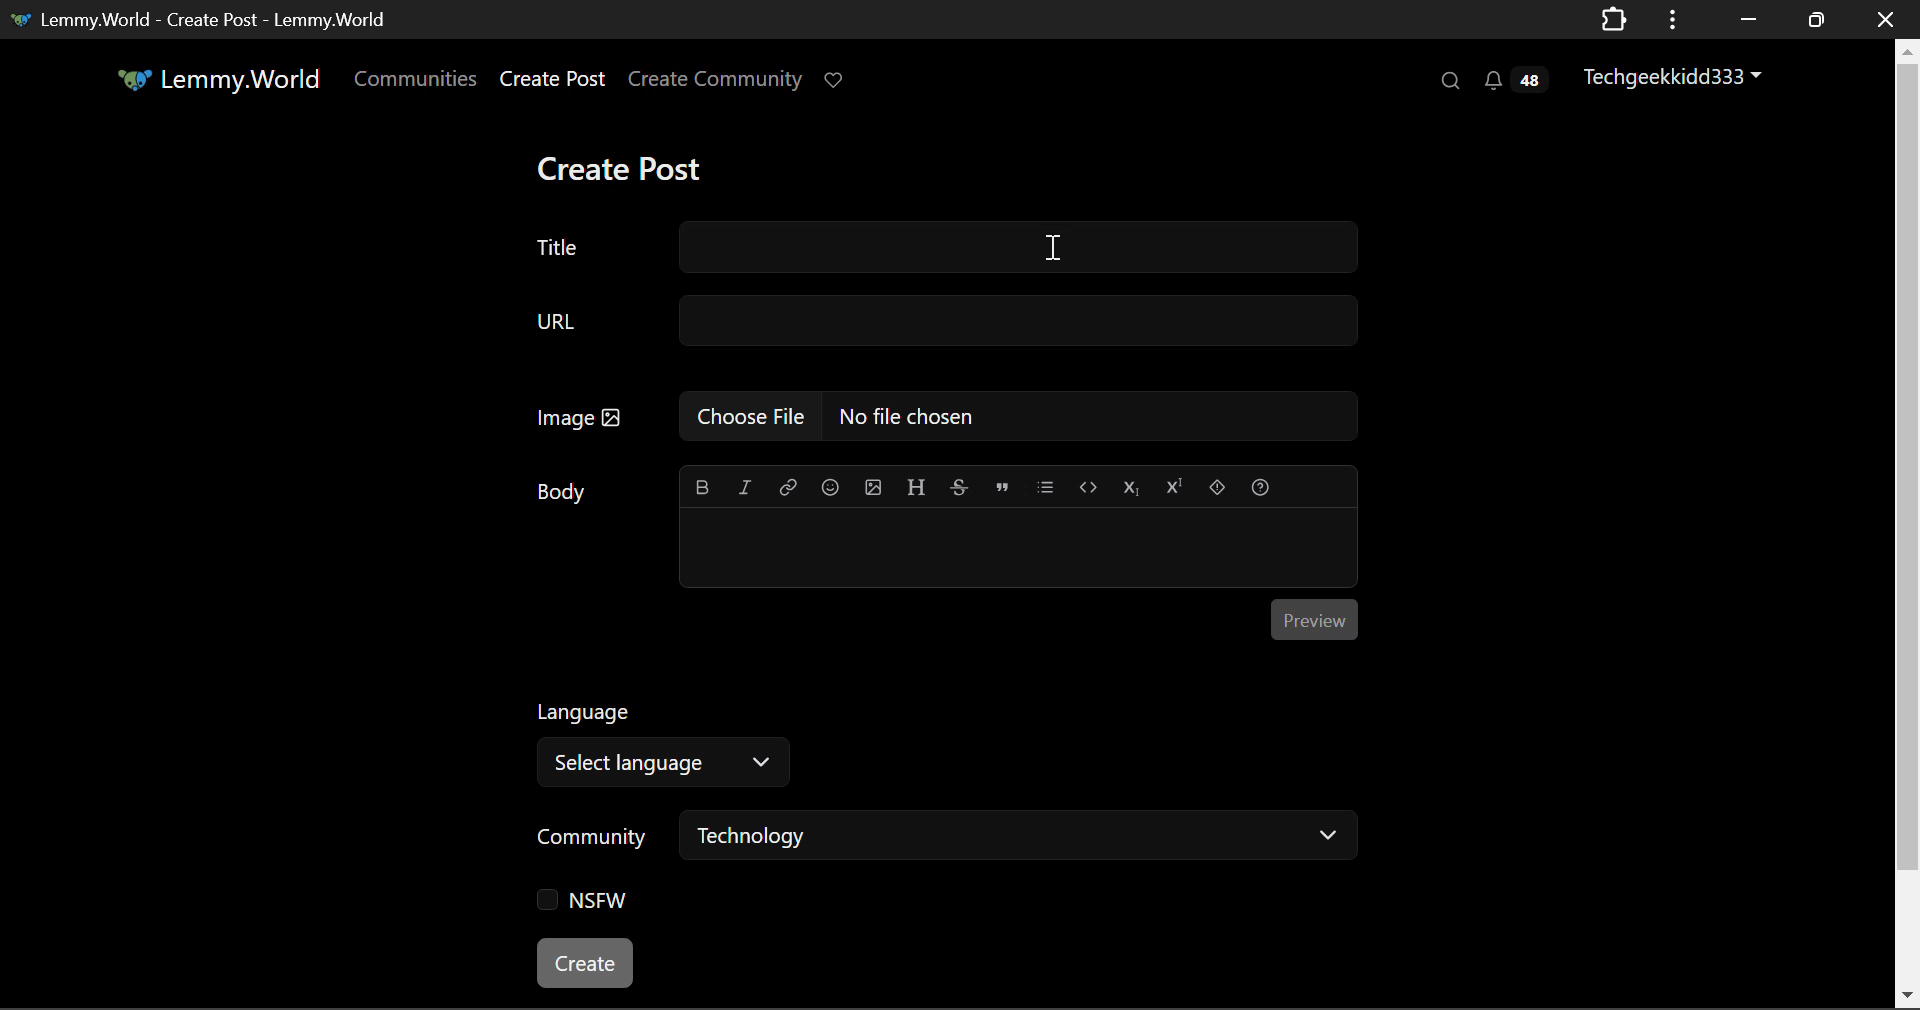 This screenshot has height=1010, width=1920. Describe the element at coordinates (746, 486) in the screenshot. I see `italic` at that location.